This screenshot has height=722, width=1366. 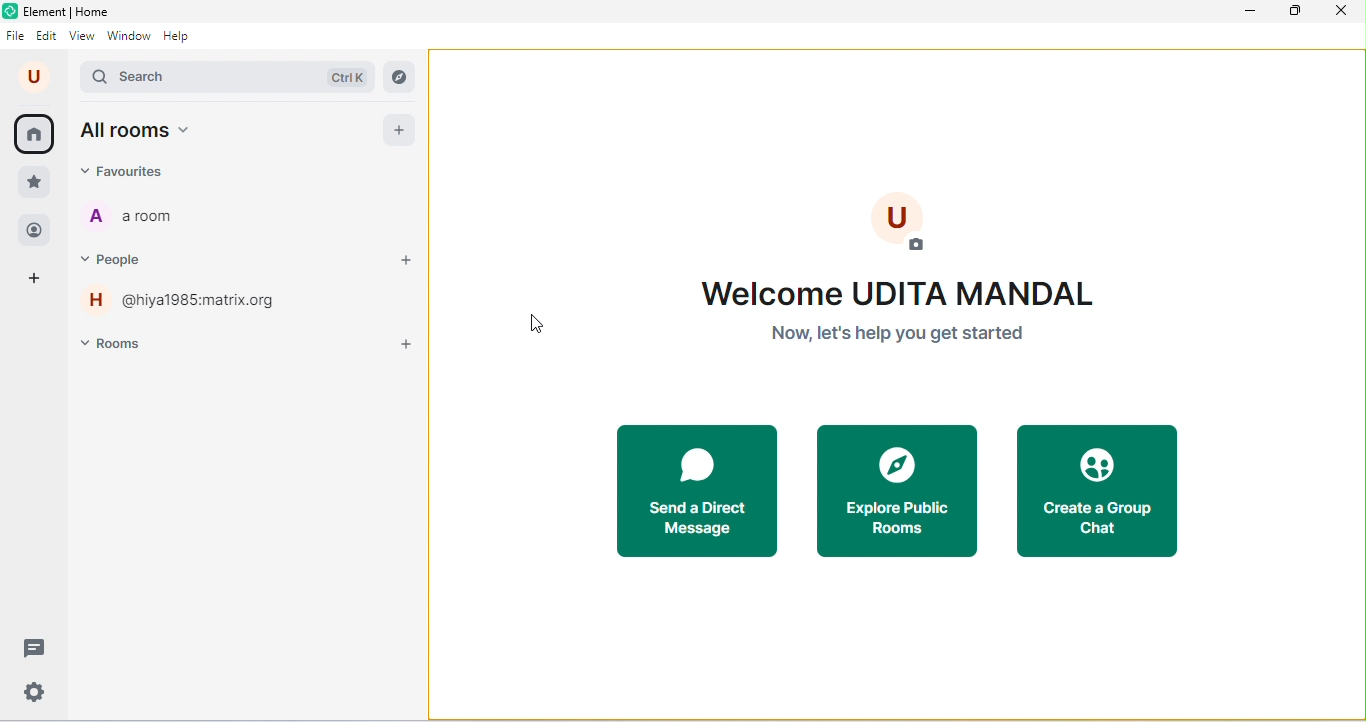 What do you see at coordinates (33, 182) in the screenshot?
I see `favorites` at bounding box center [33, 182].